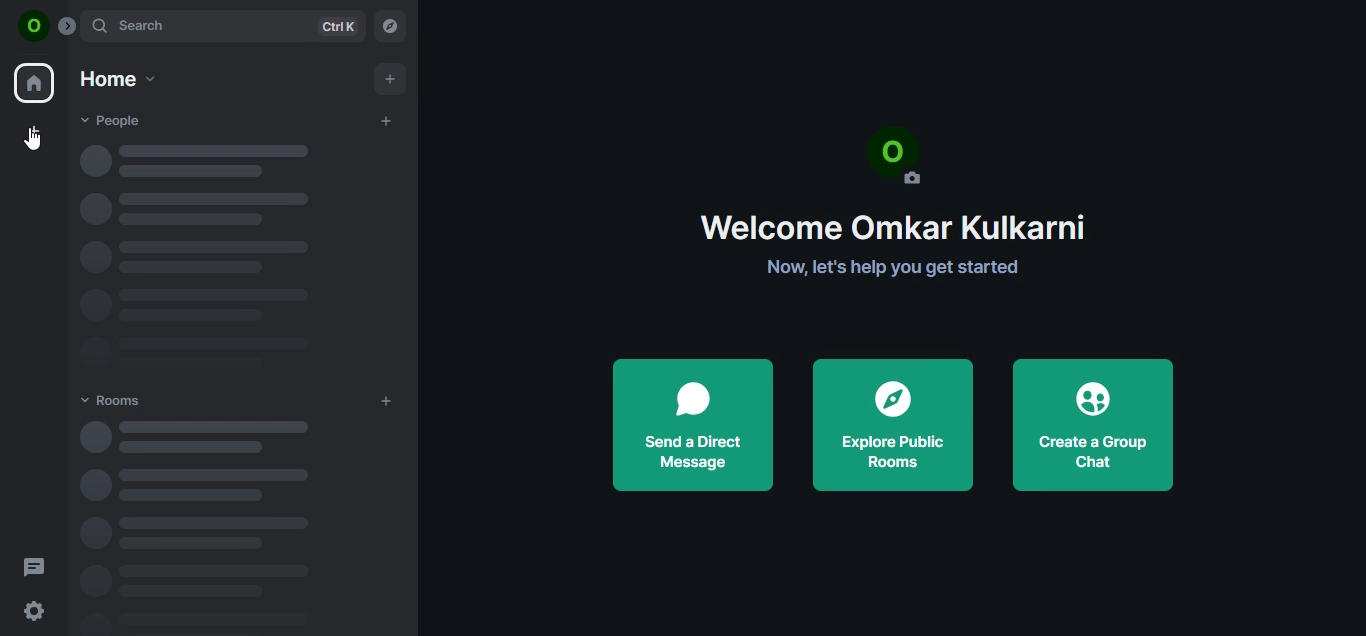 Image resolution: width=1366 pixels, height=636 pixels. I want to click on cursor, so click(31, 147).